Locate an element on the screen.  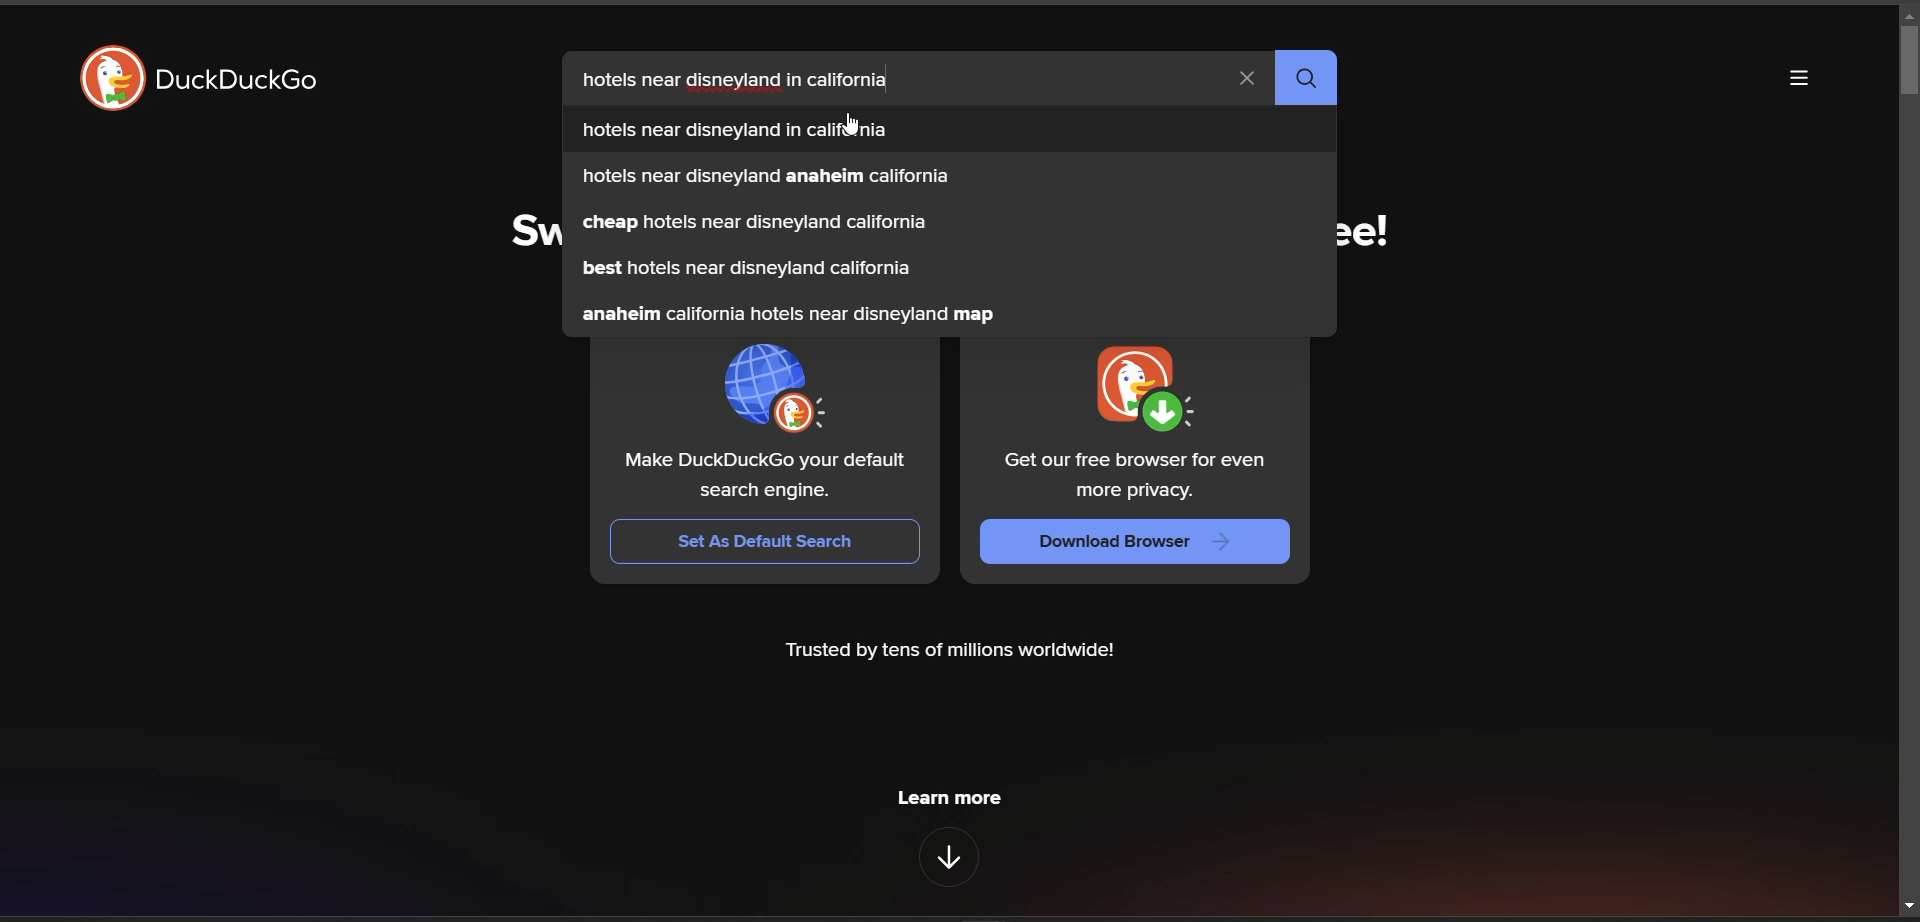
vertical scroll bar is located at coordinates (1908, 61).